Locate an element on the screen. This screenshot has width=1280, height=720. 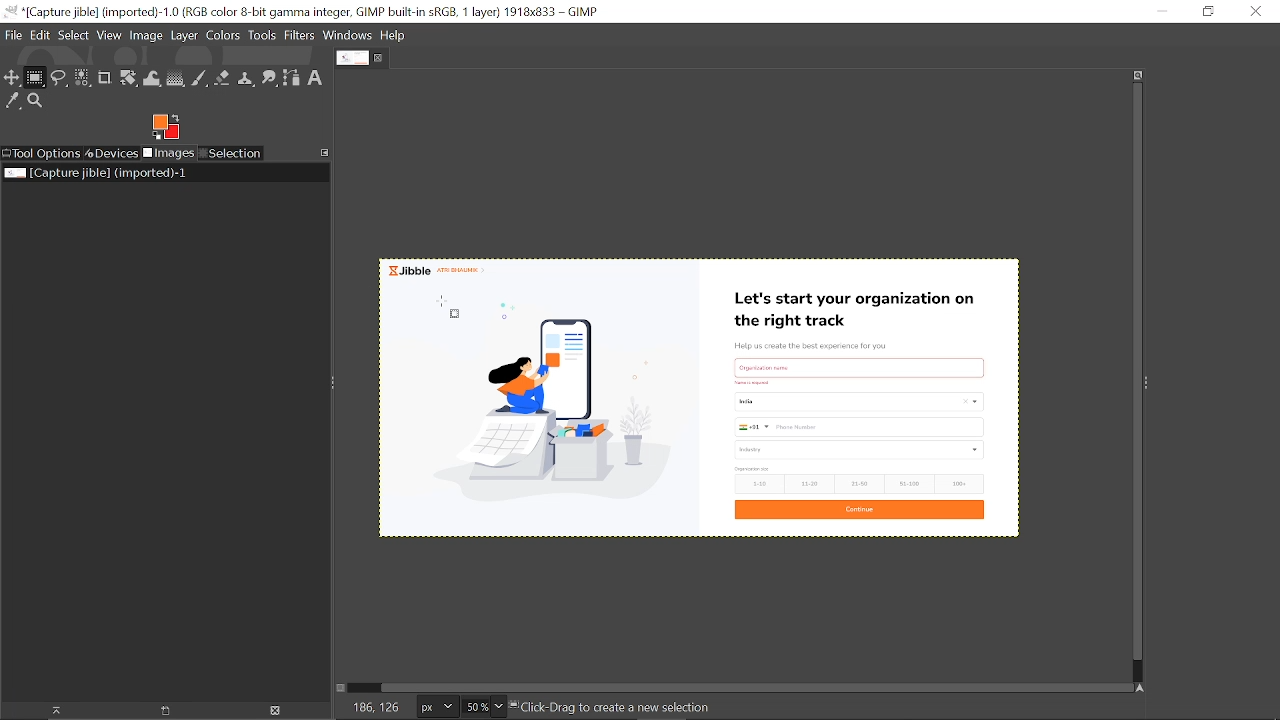
Edit is located at coordinates (40, 34).